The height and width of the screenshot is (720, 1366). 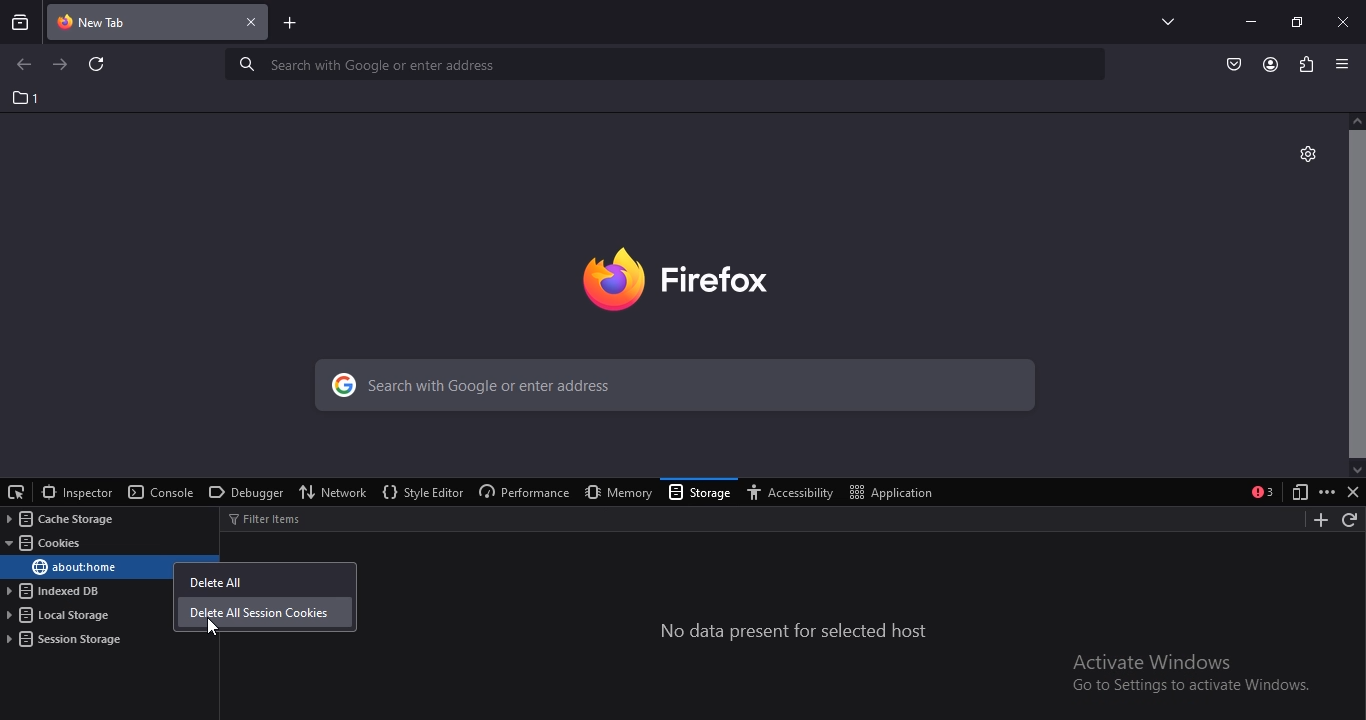 What do you see at coordinates (276, 518) in the screenshot?
I see `filter items` at bounding box center [276, 518].